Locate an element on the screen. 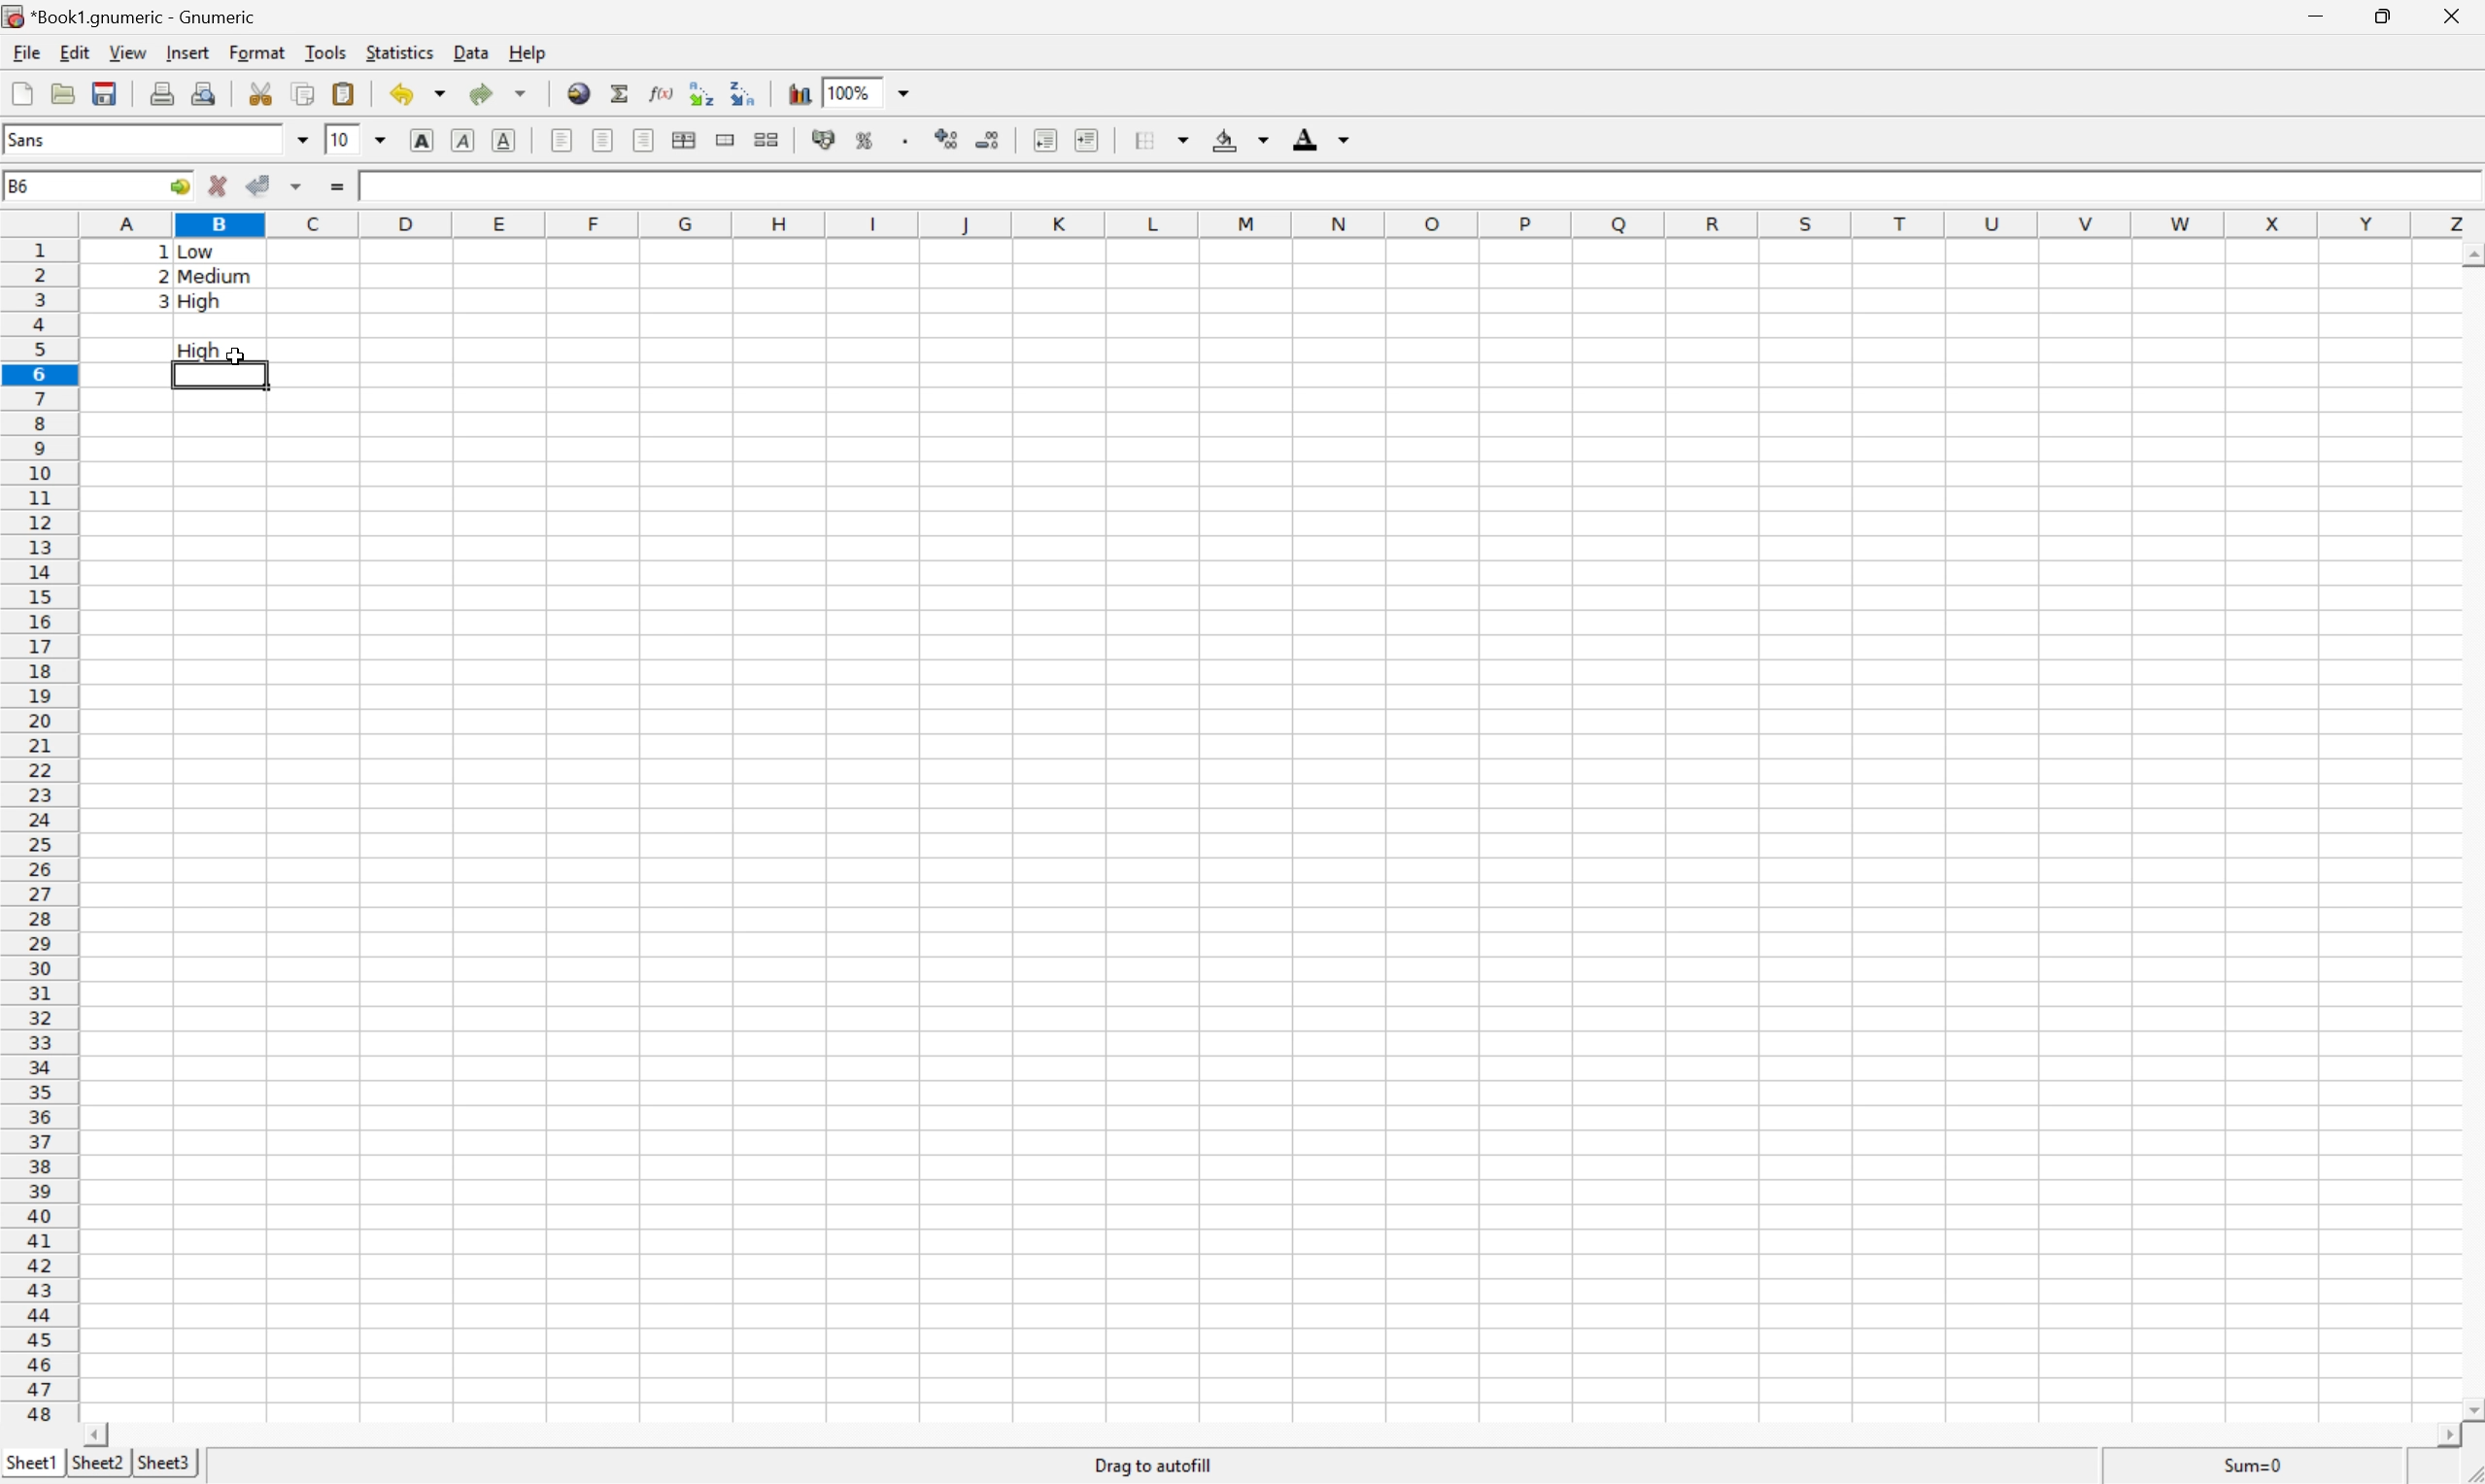 The height and width of the screenshot is (1484, 2485). Print current file is located at coordinates (162, 92).